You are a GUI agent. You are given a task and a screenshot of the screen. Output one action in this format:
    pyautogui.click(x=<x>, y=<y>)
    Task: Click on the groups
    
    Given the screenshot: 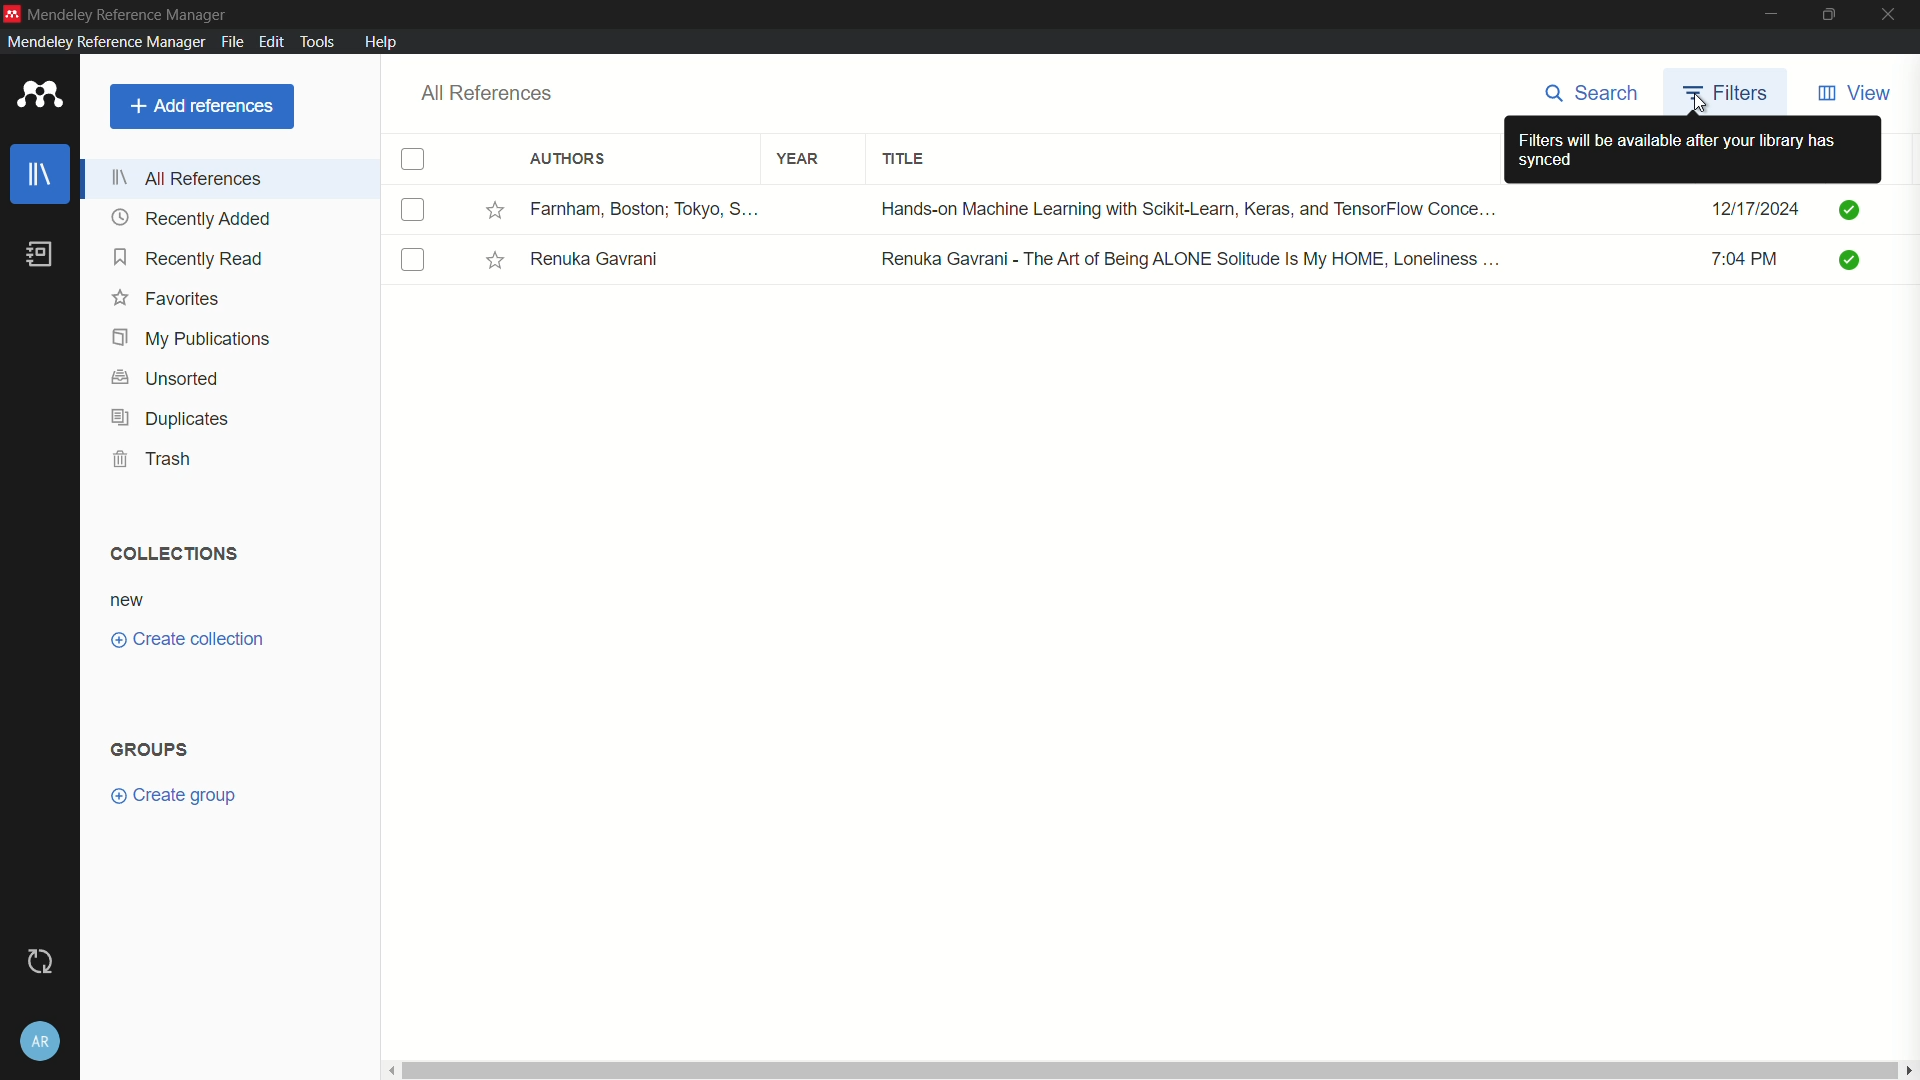 What is the action you would take?
    pyautogui.click(x=148, y=750)
    